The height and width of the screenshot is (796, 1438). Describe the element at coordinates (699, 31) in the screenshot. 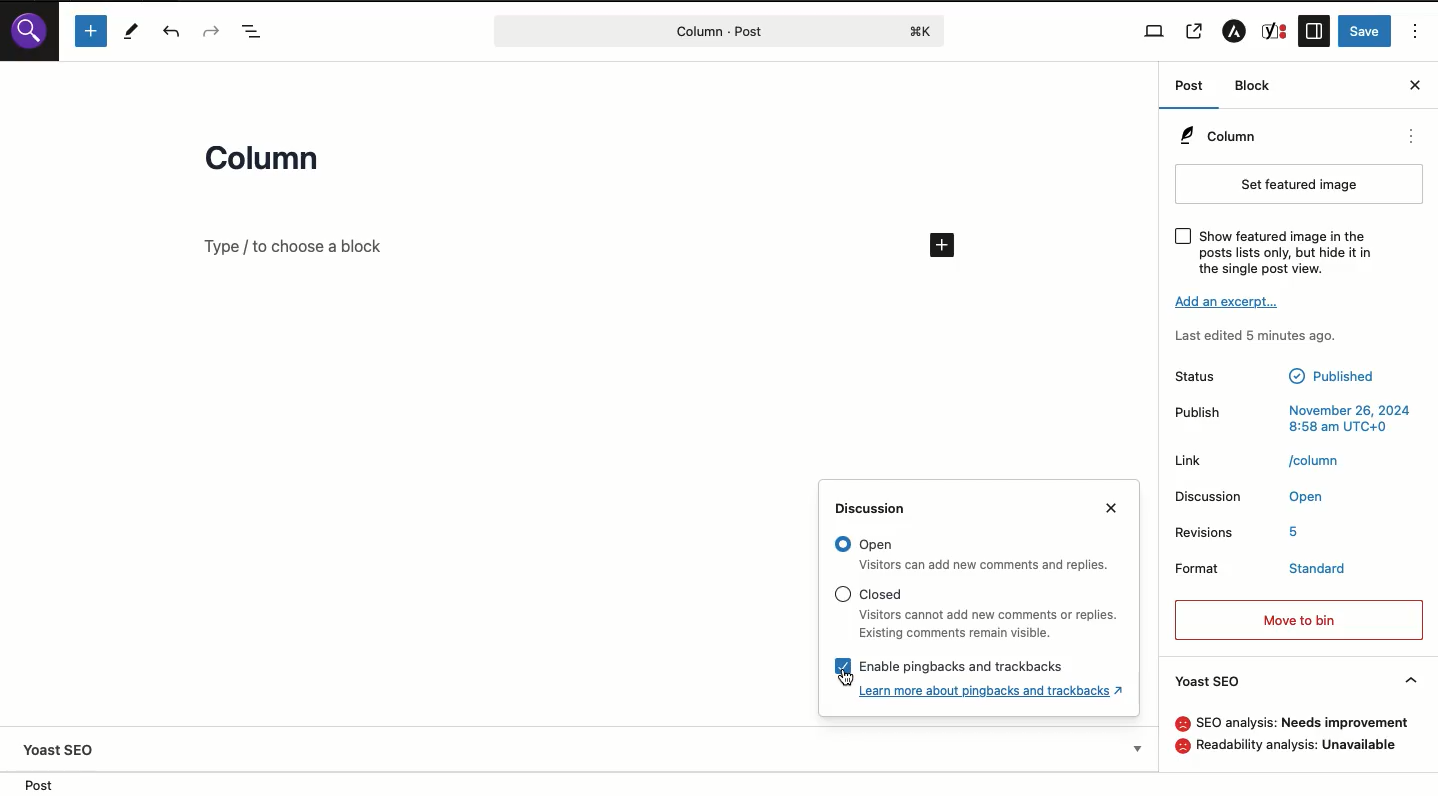

I see `Post` at that location.